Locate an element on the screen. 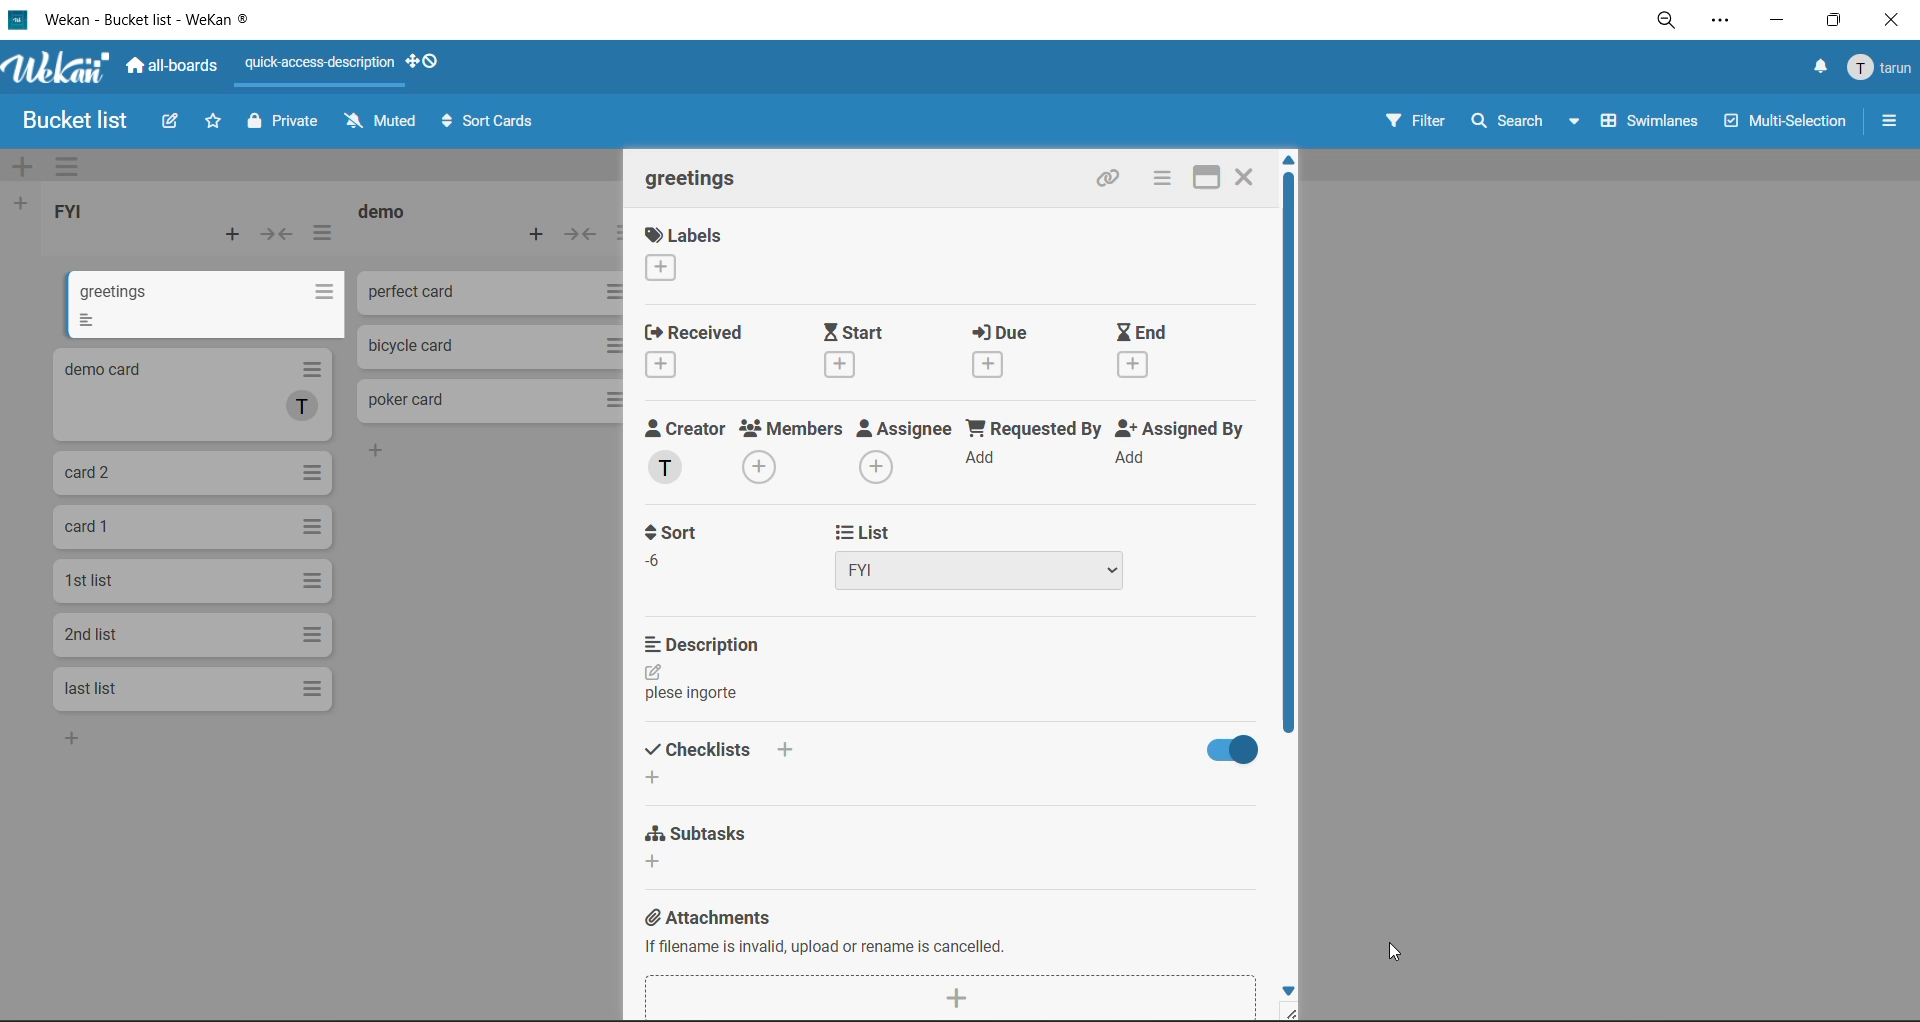 The image size is (1920, 1022). card title is located at coordinates (686, 183).